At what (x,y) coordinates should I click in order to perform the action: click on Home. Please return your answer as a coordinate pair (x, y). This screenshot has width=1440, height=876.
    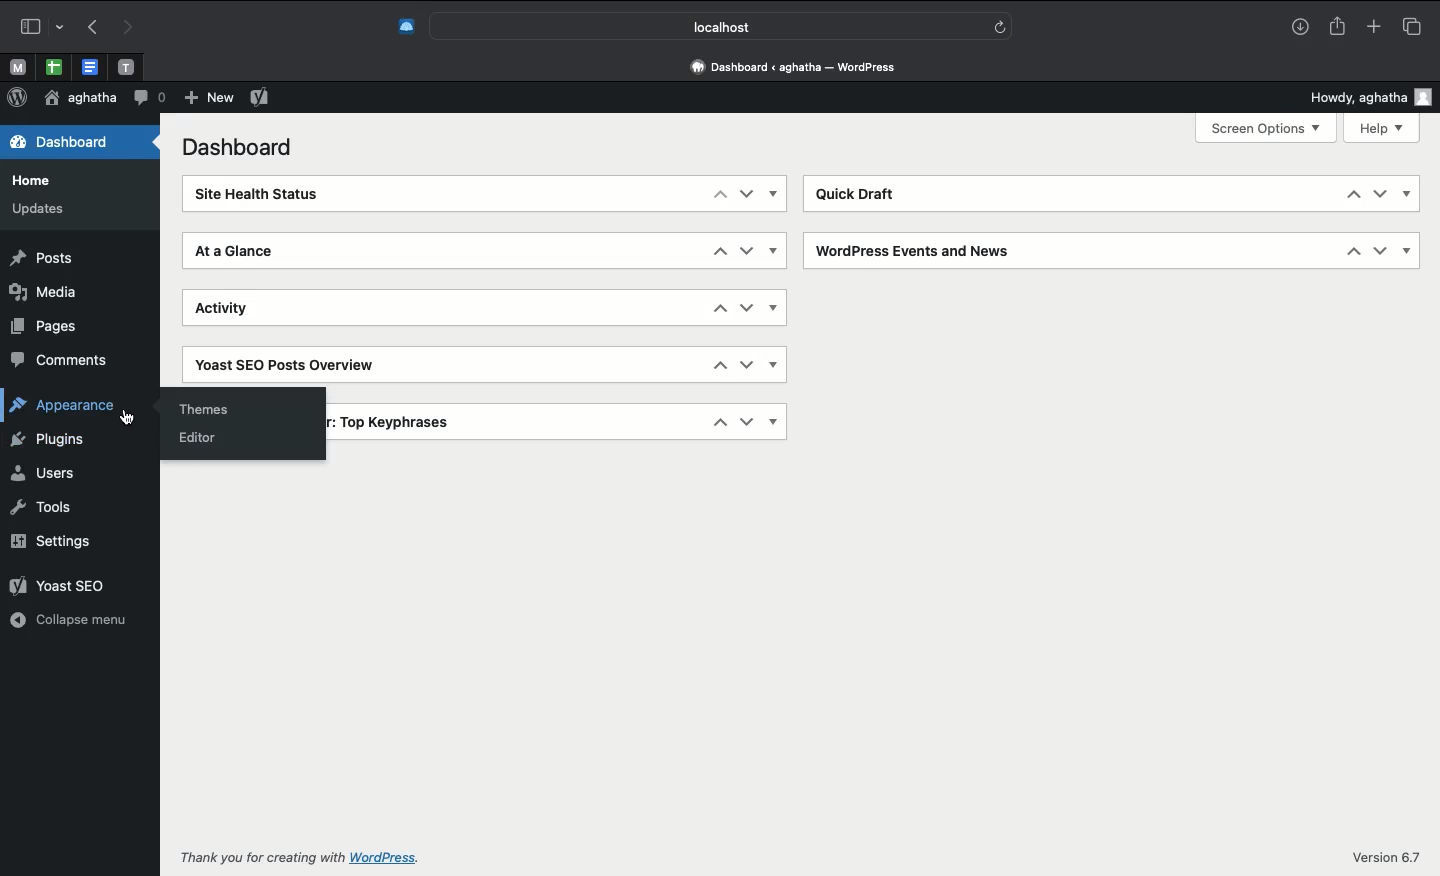
    Looking at the image, I should click on (35, 180).